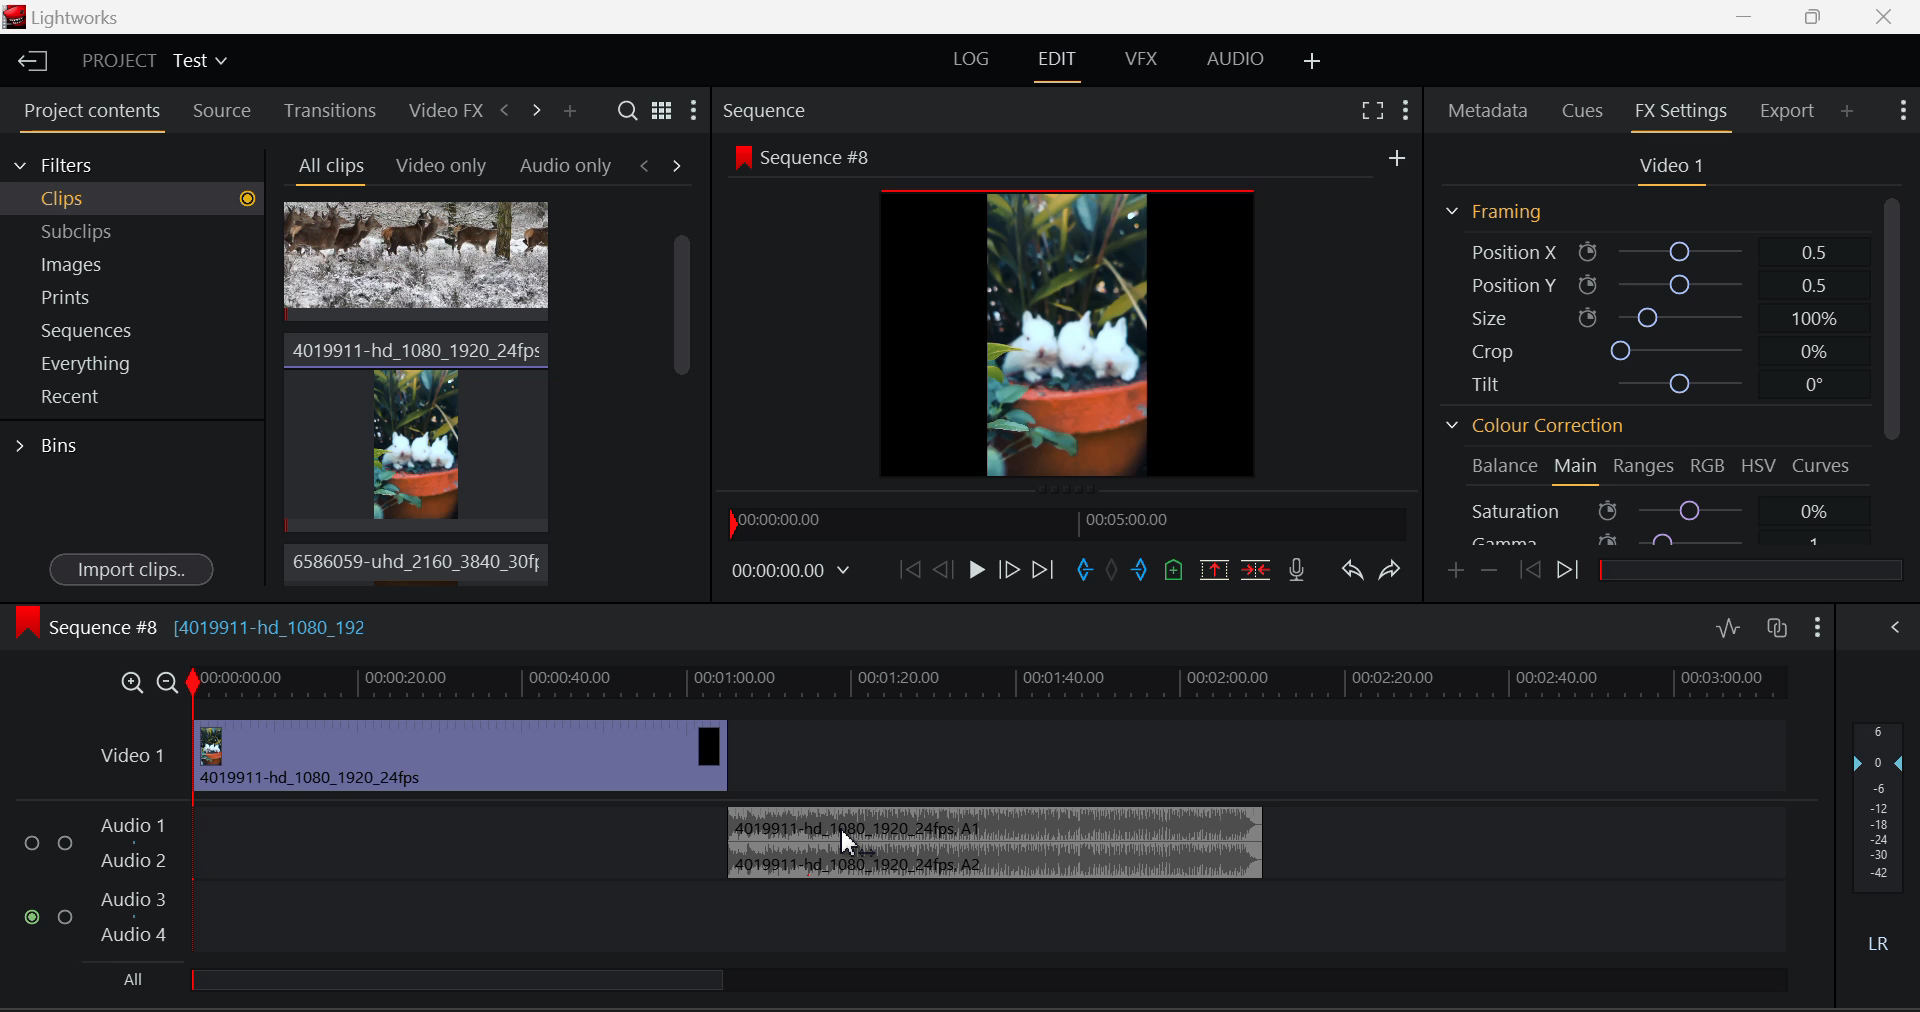 This screenshot has height=1012, width=1920. Describe the element at coordinates (1750, 17) in the screenshot. I see `Restore Down` at that location.